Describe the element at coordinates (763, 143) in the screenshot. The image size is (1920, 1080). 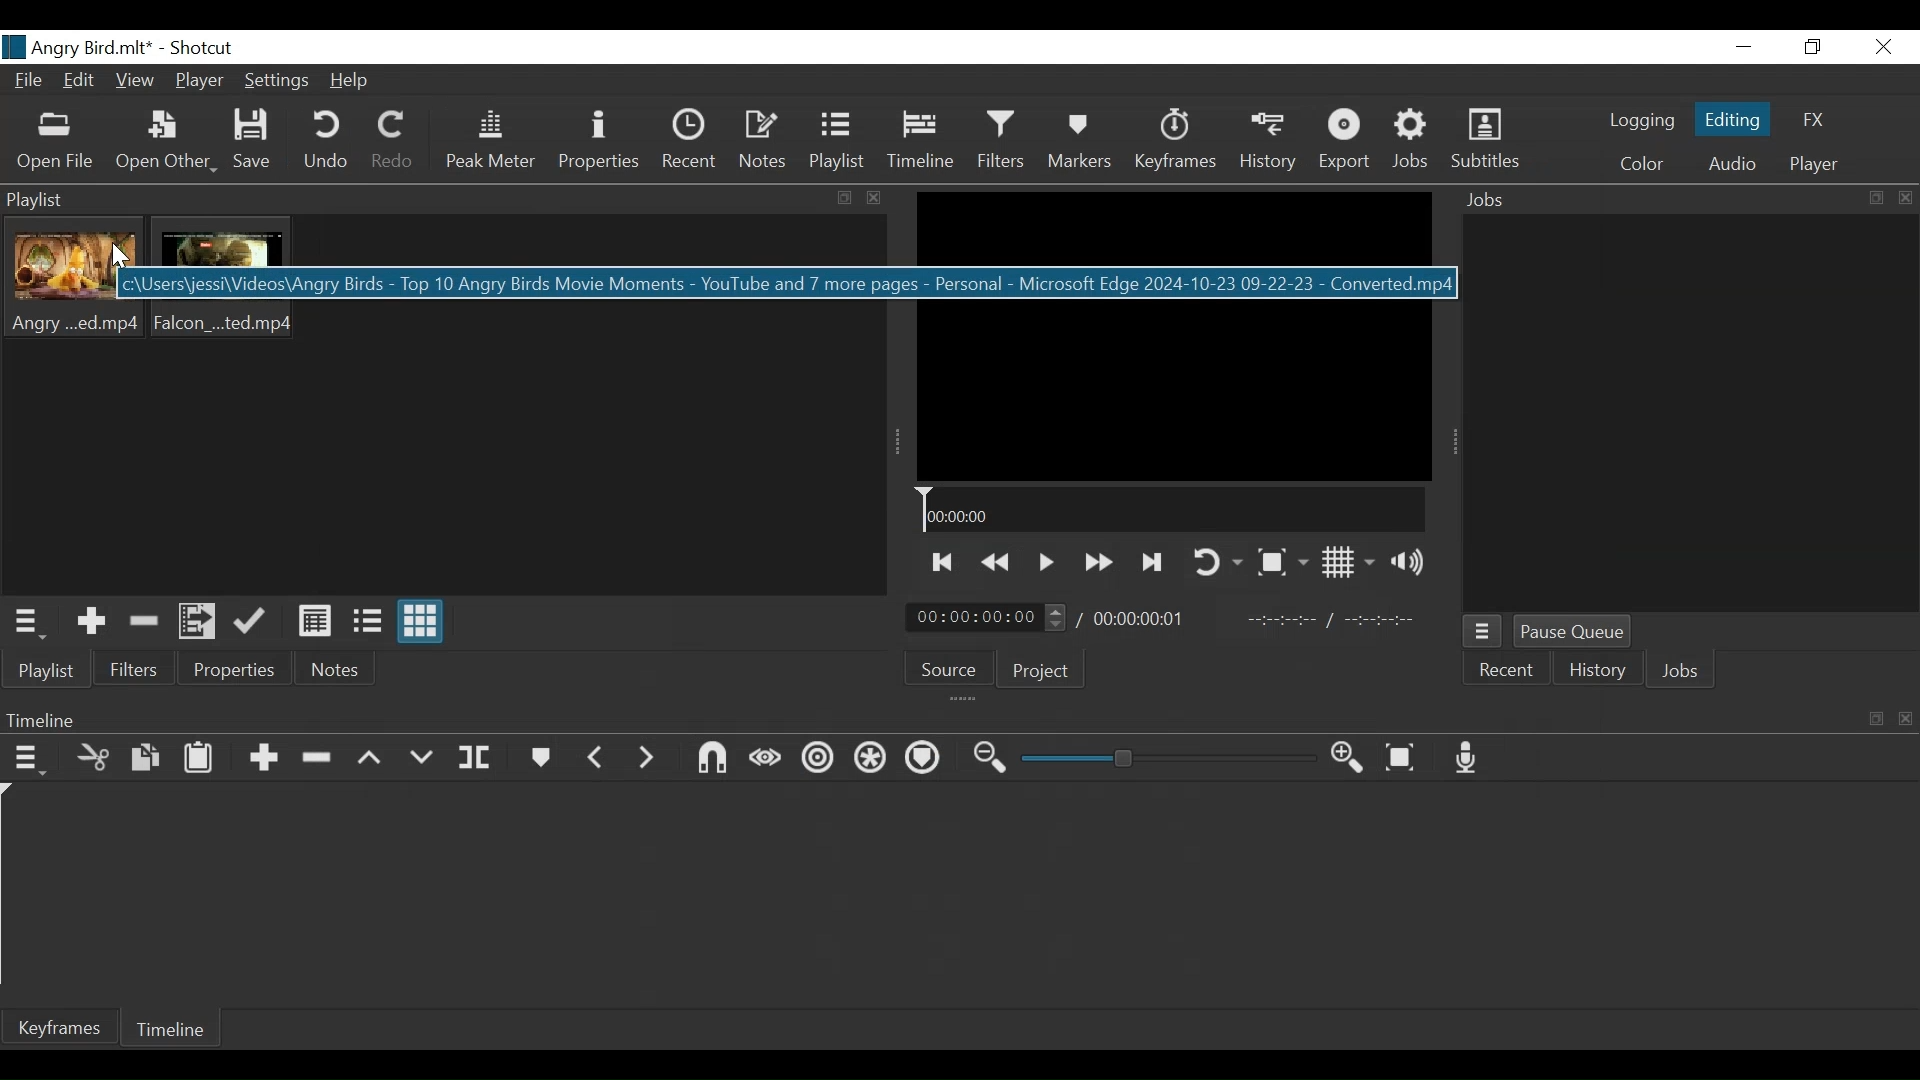
I see `Notes` at that location.